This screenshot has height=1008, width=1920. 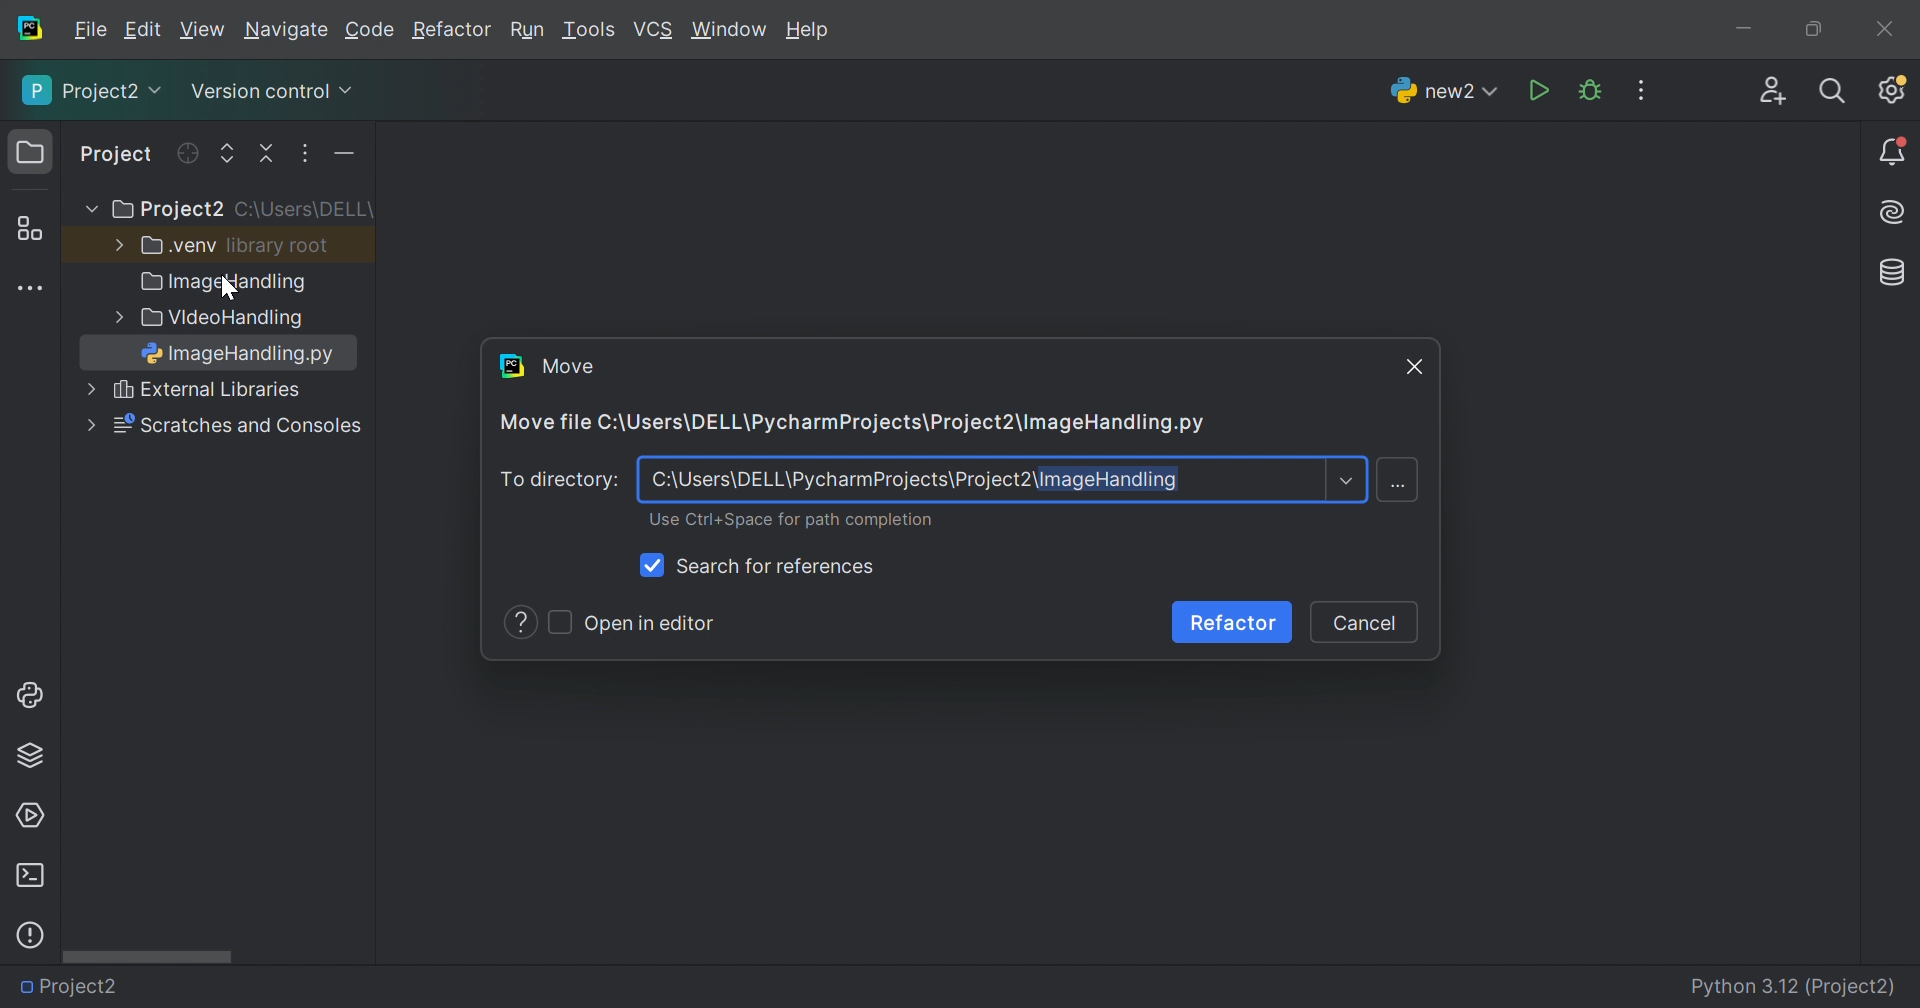 I want to click on new2, so click(x=1444, y=96).